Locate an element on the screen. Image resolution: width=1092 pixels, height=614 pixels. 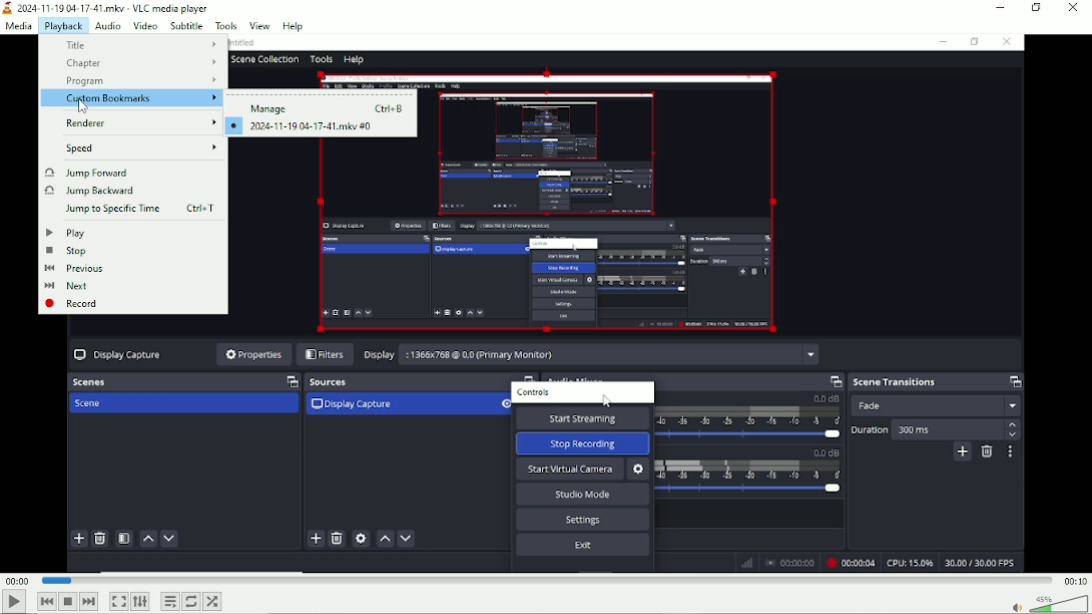
Toggle video in fullscreen is located at coordinates (119, 602).